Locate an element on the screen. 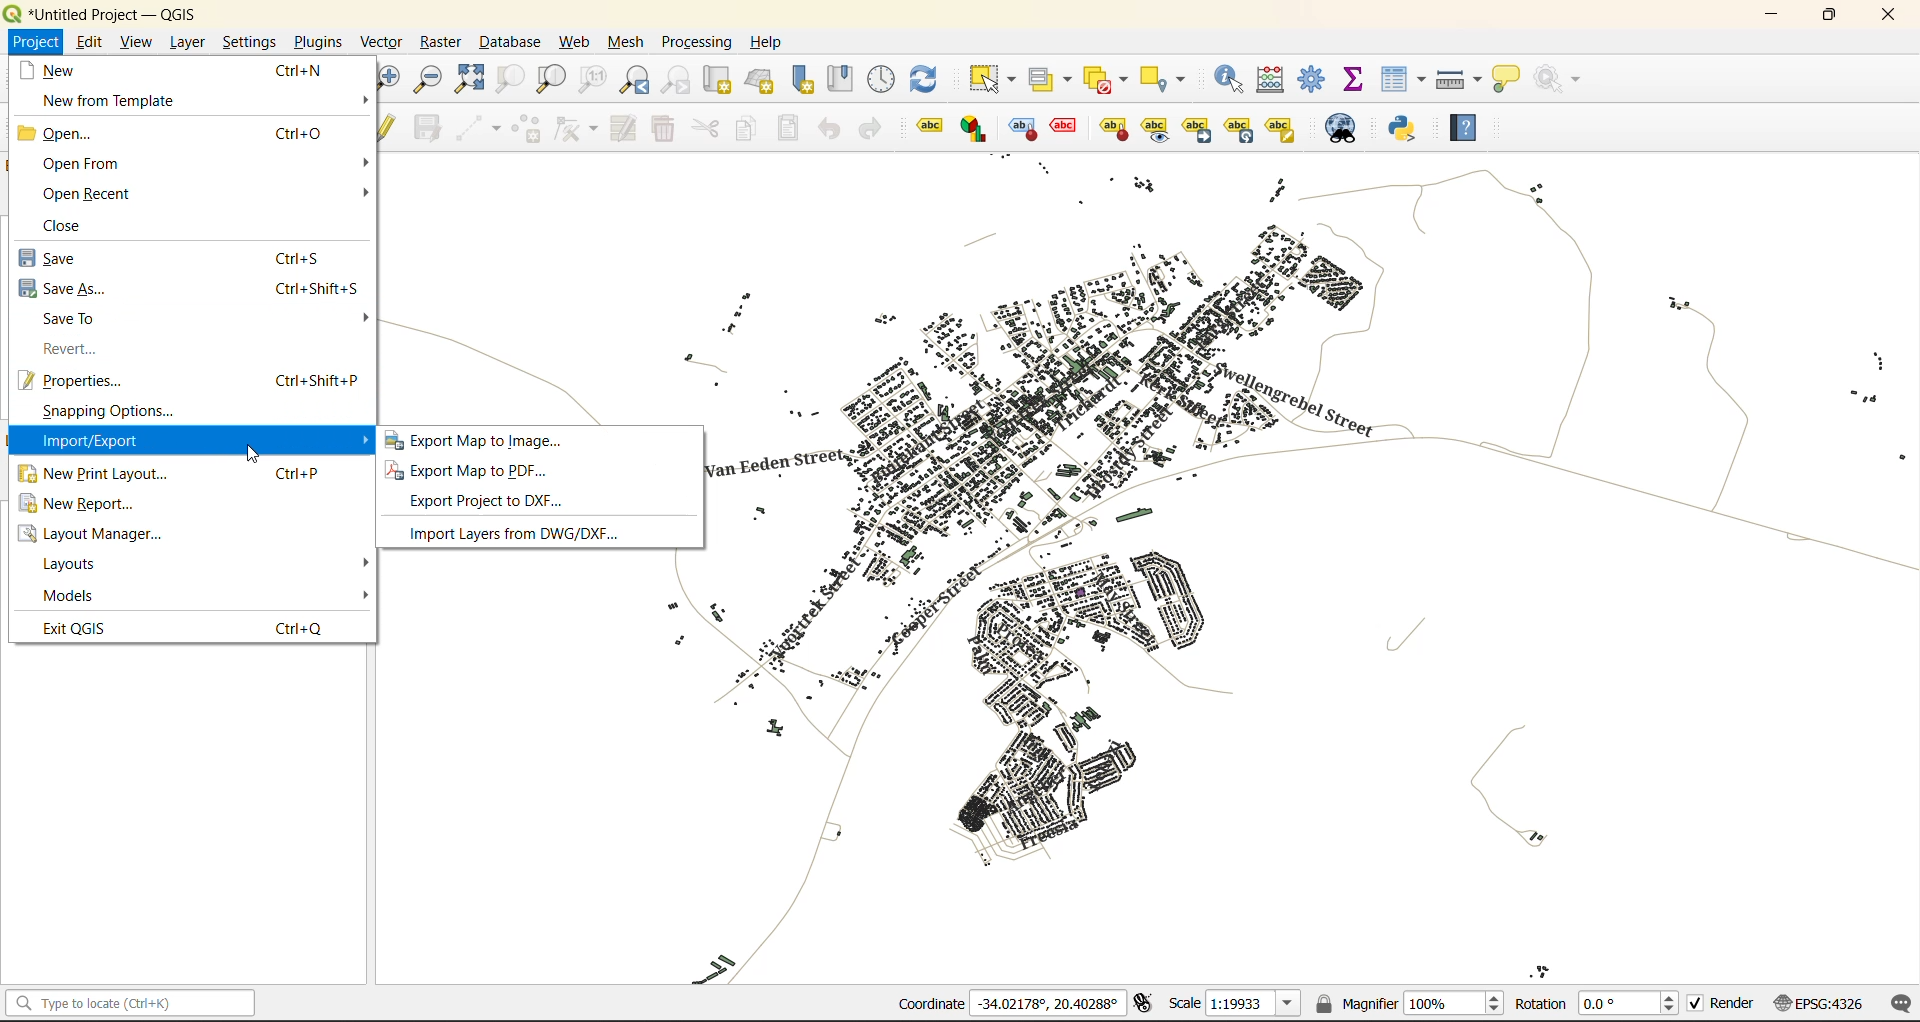 The width and height of the screenshot is (1920, 1022). zoom in is located at coordinates (390, 77).